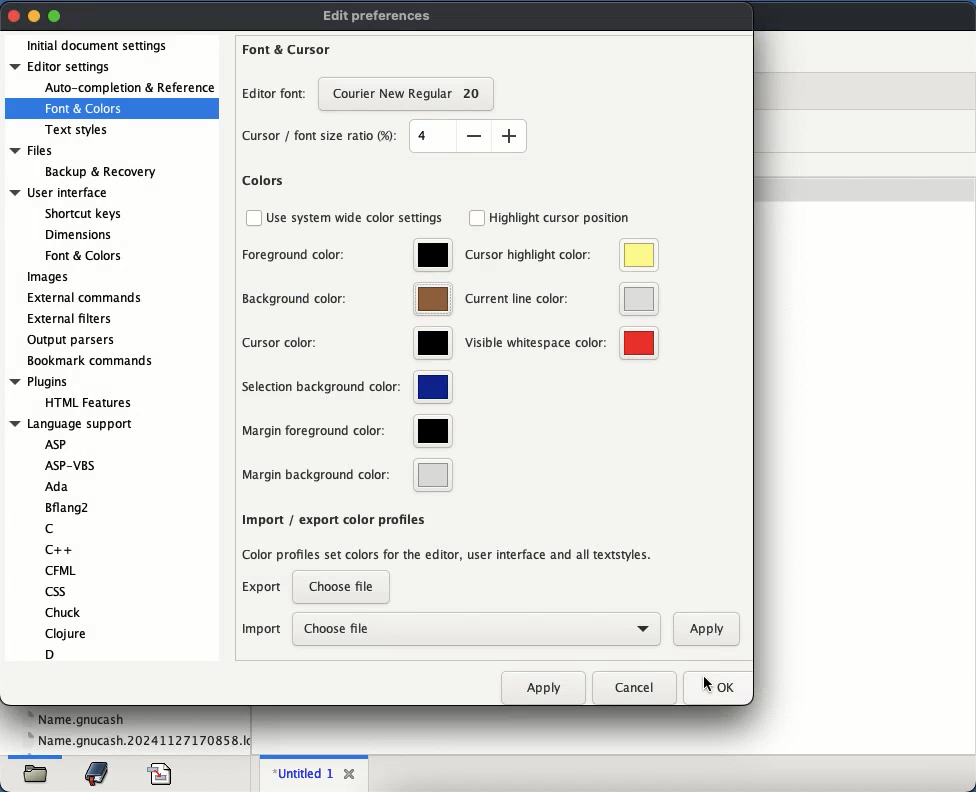  I want to click on current line color, so click(562, 298).